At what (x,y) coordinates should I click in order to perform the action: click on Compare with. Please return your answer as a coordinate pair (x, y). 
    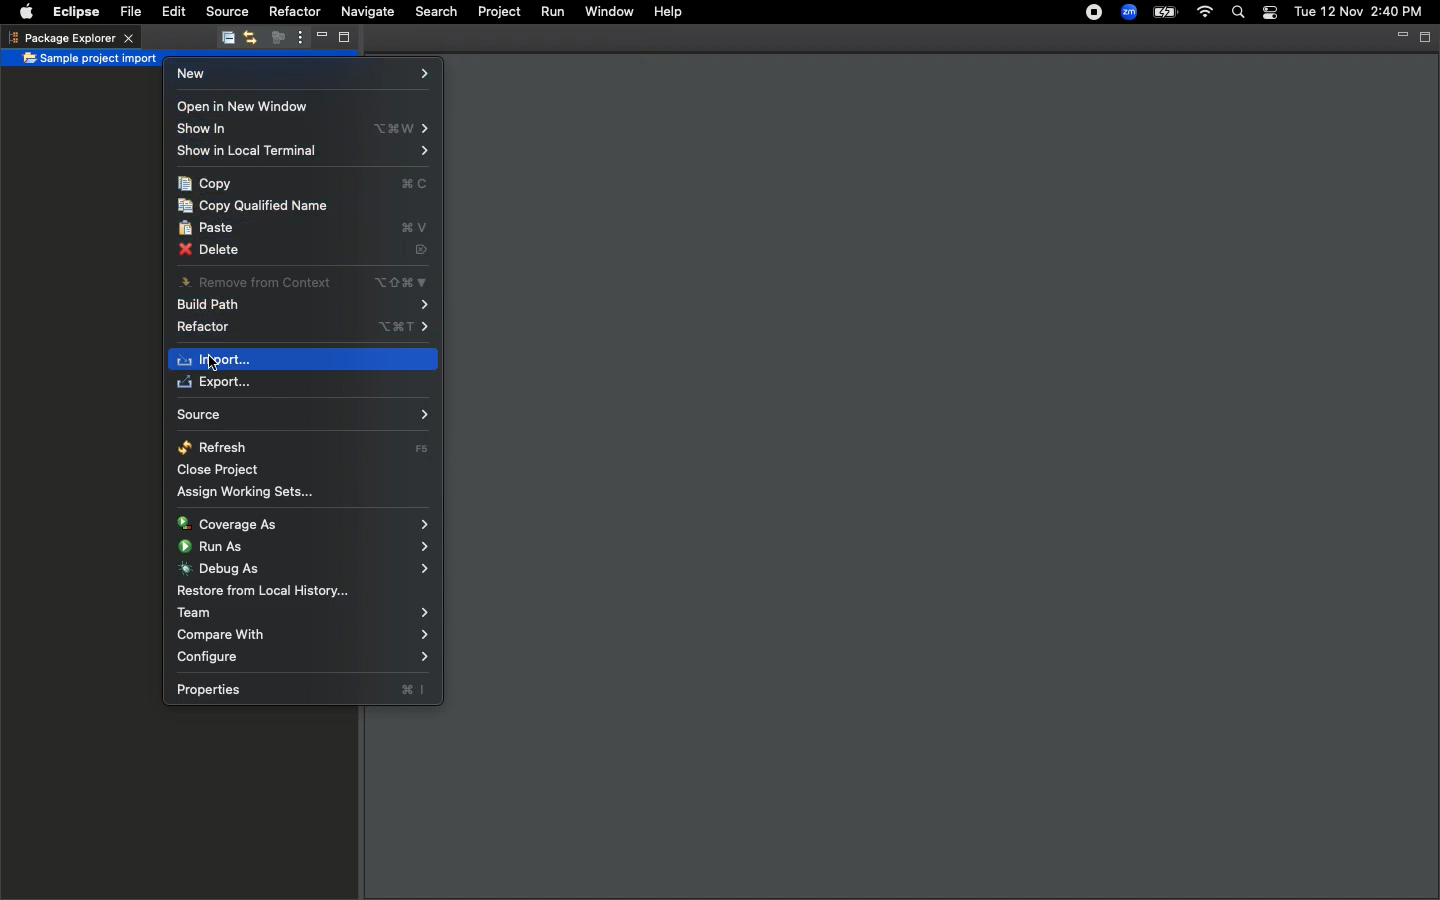
    Looking at the image, I should click on (306, 636).